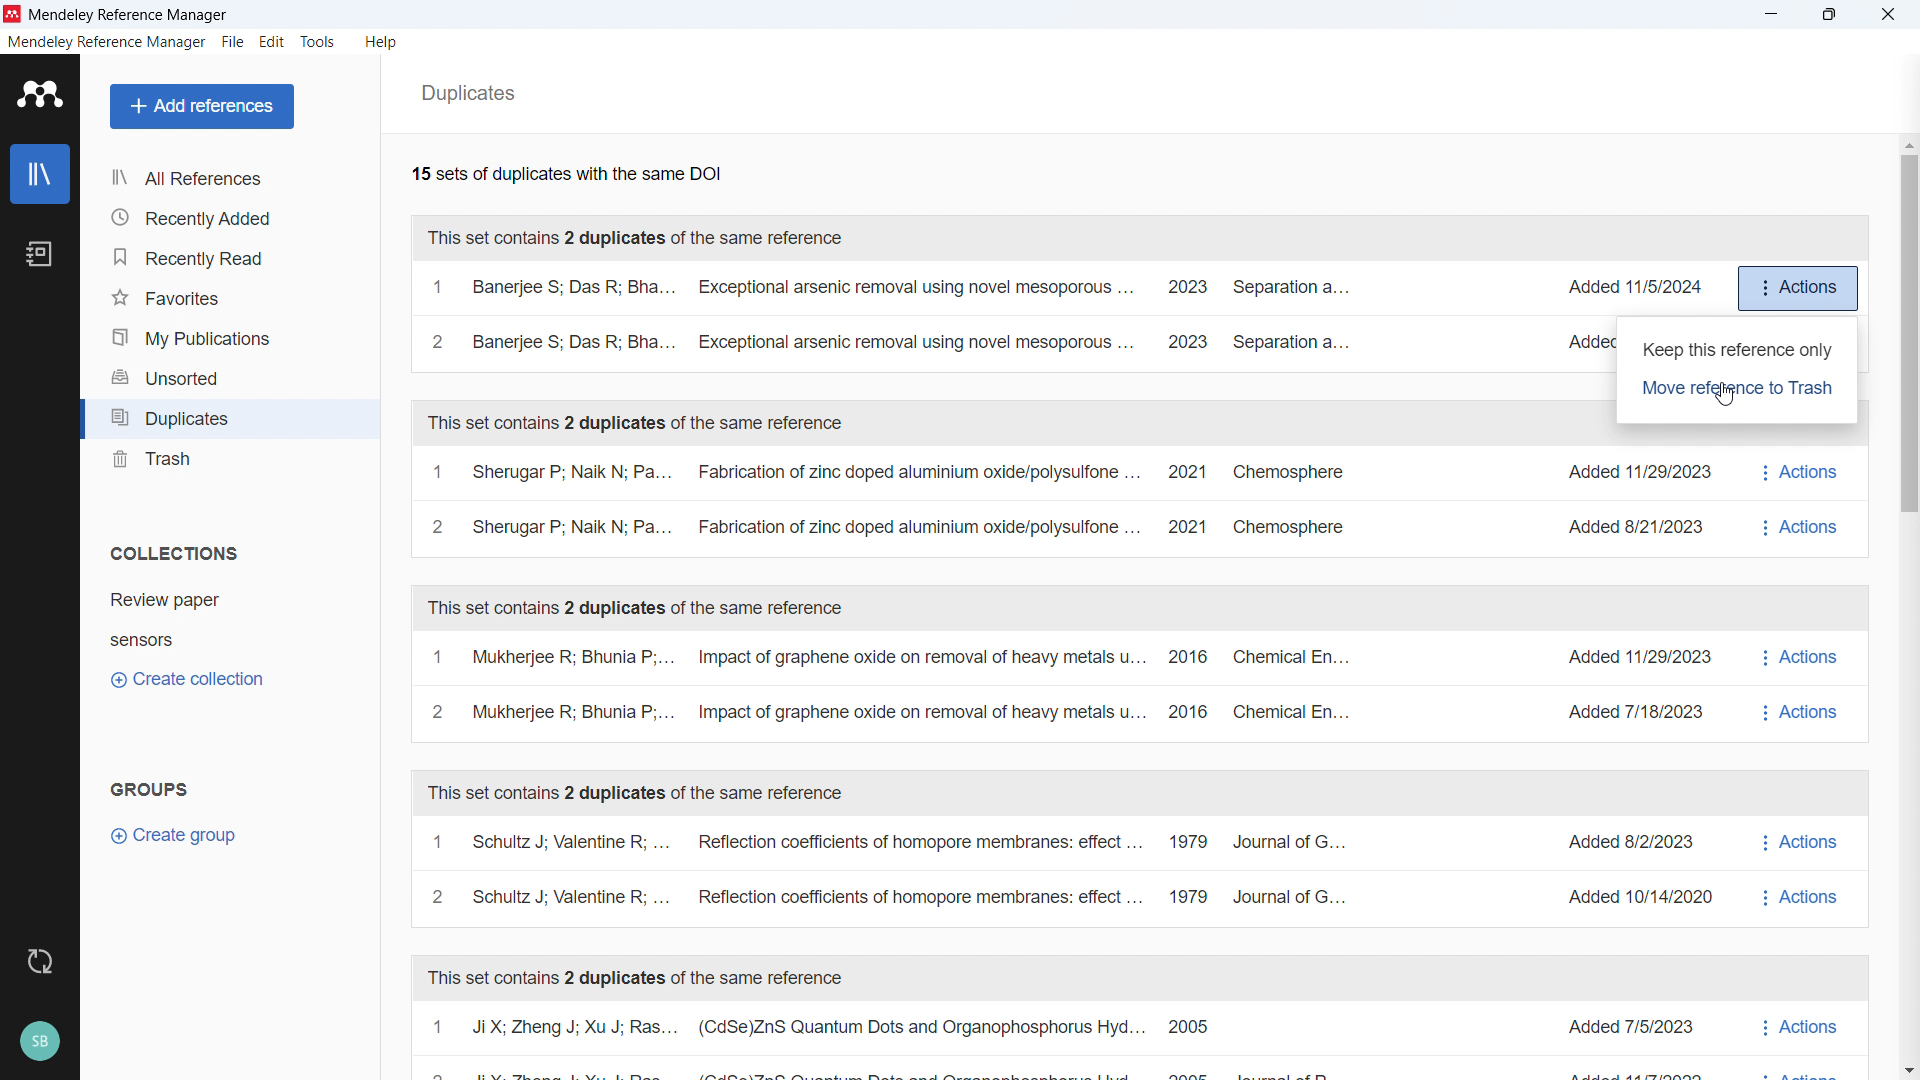  I want to click on This set contains two duplicates of the same reference, so click(642, 238).